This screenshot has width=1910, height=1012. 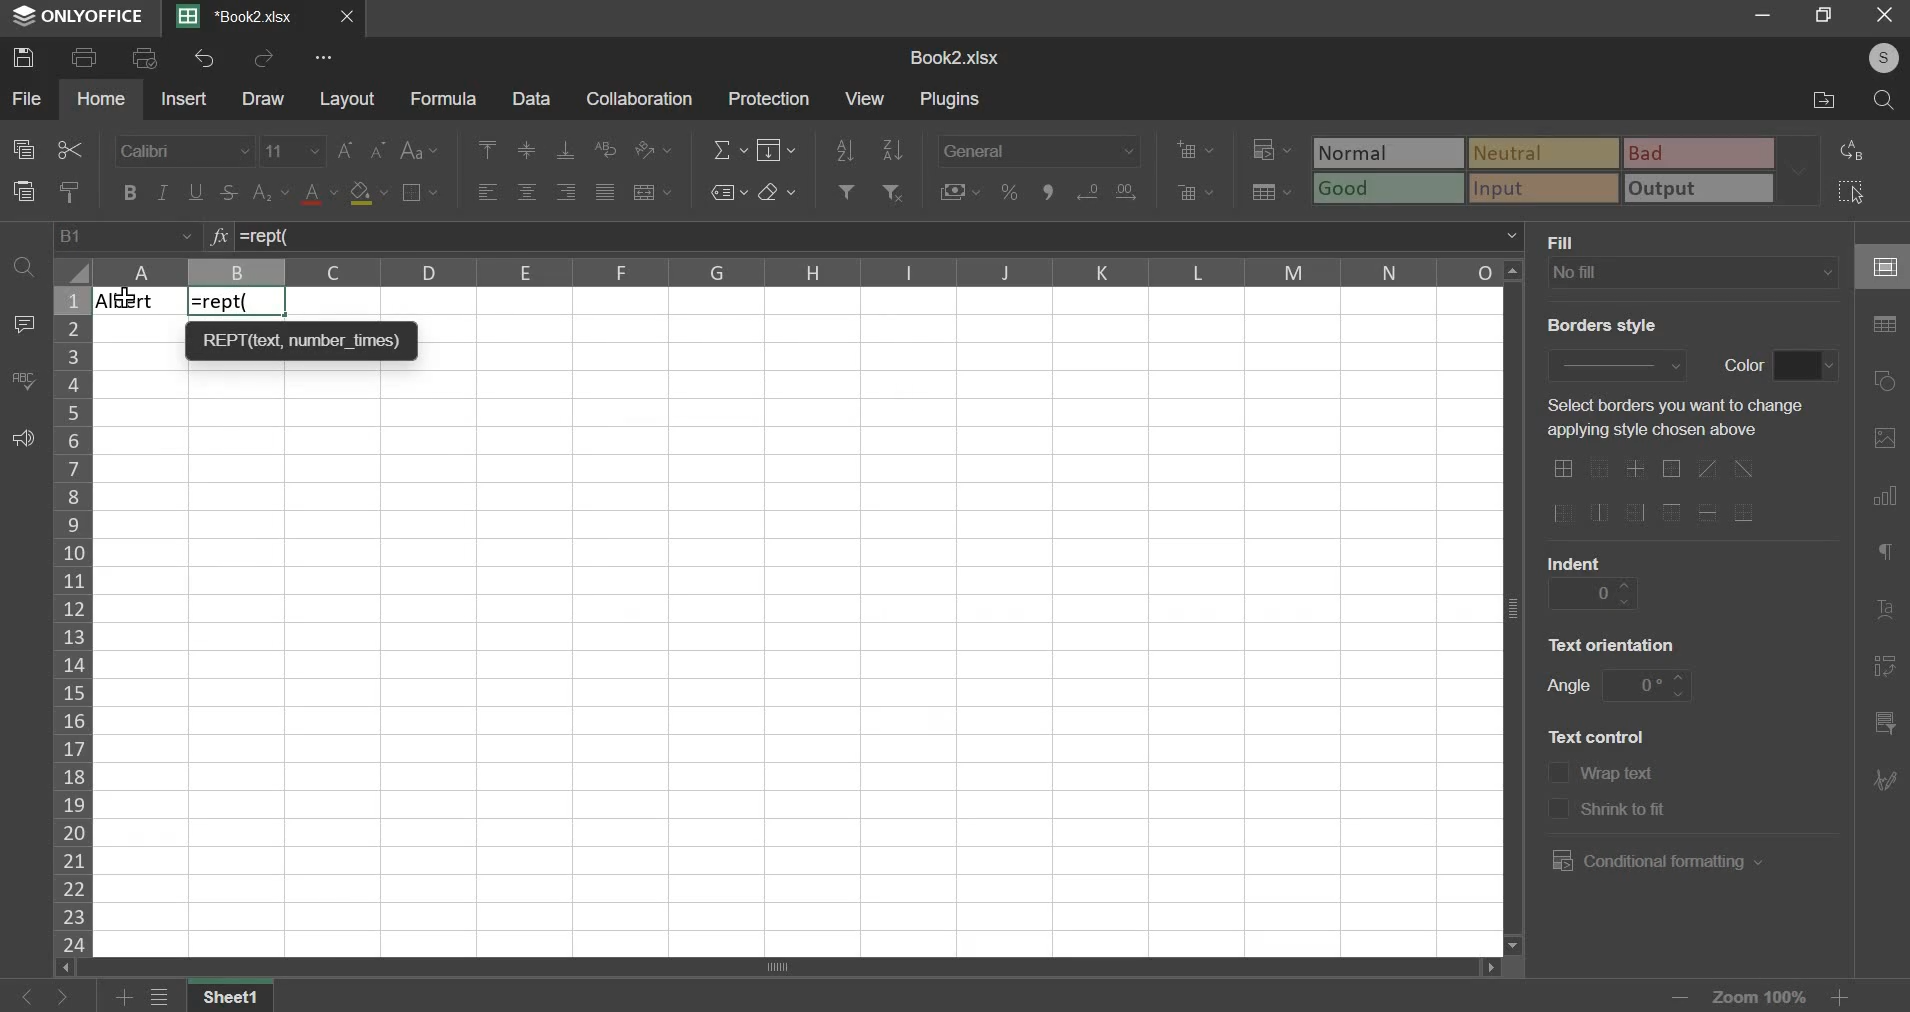 What do you see at coordinates (1886, 325) in the screenshot?
I see `table settings` at bounding box center [1886, 325].